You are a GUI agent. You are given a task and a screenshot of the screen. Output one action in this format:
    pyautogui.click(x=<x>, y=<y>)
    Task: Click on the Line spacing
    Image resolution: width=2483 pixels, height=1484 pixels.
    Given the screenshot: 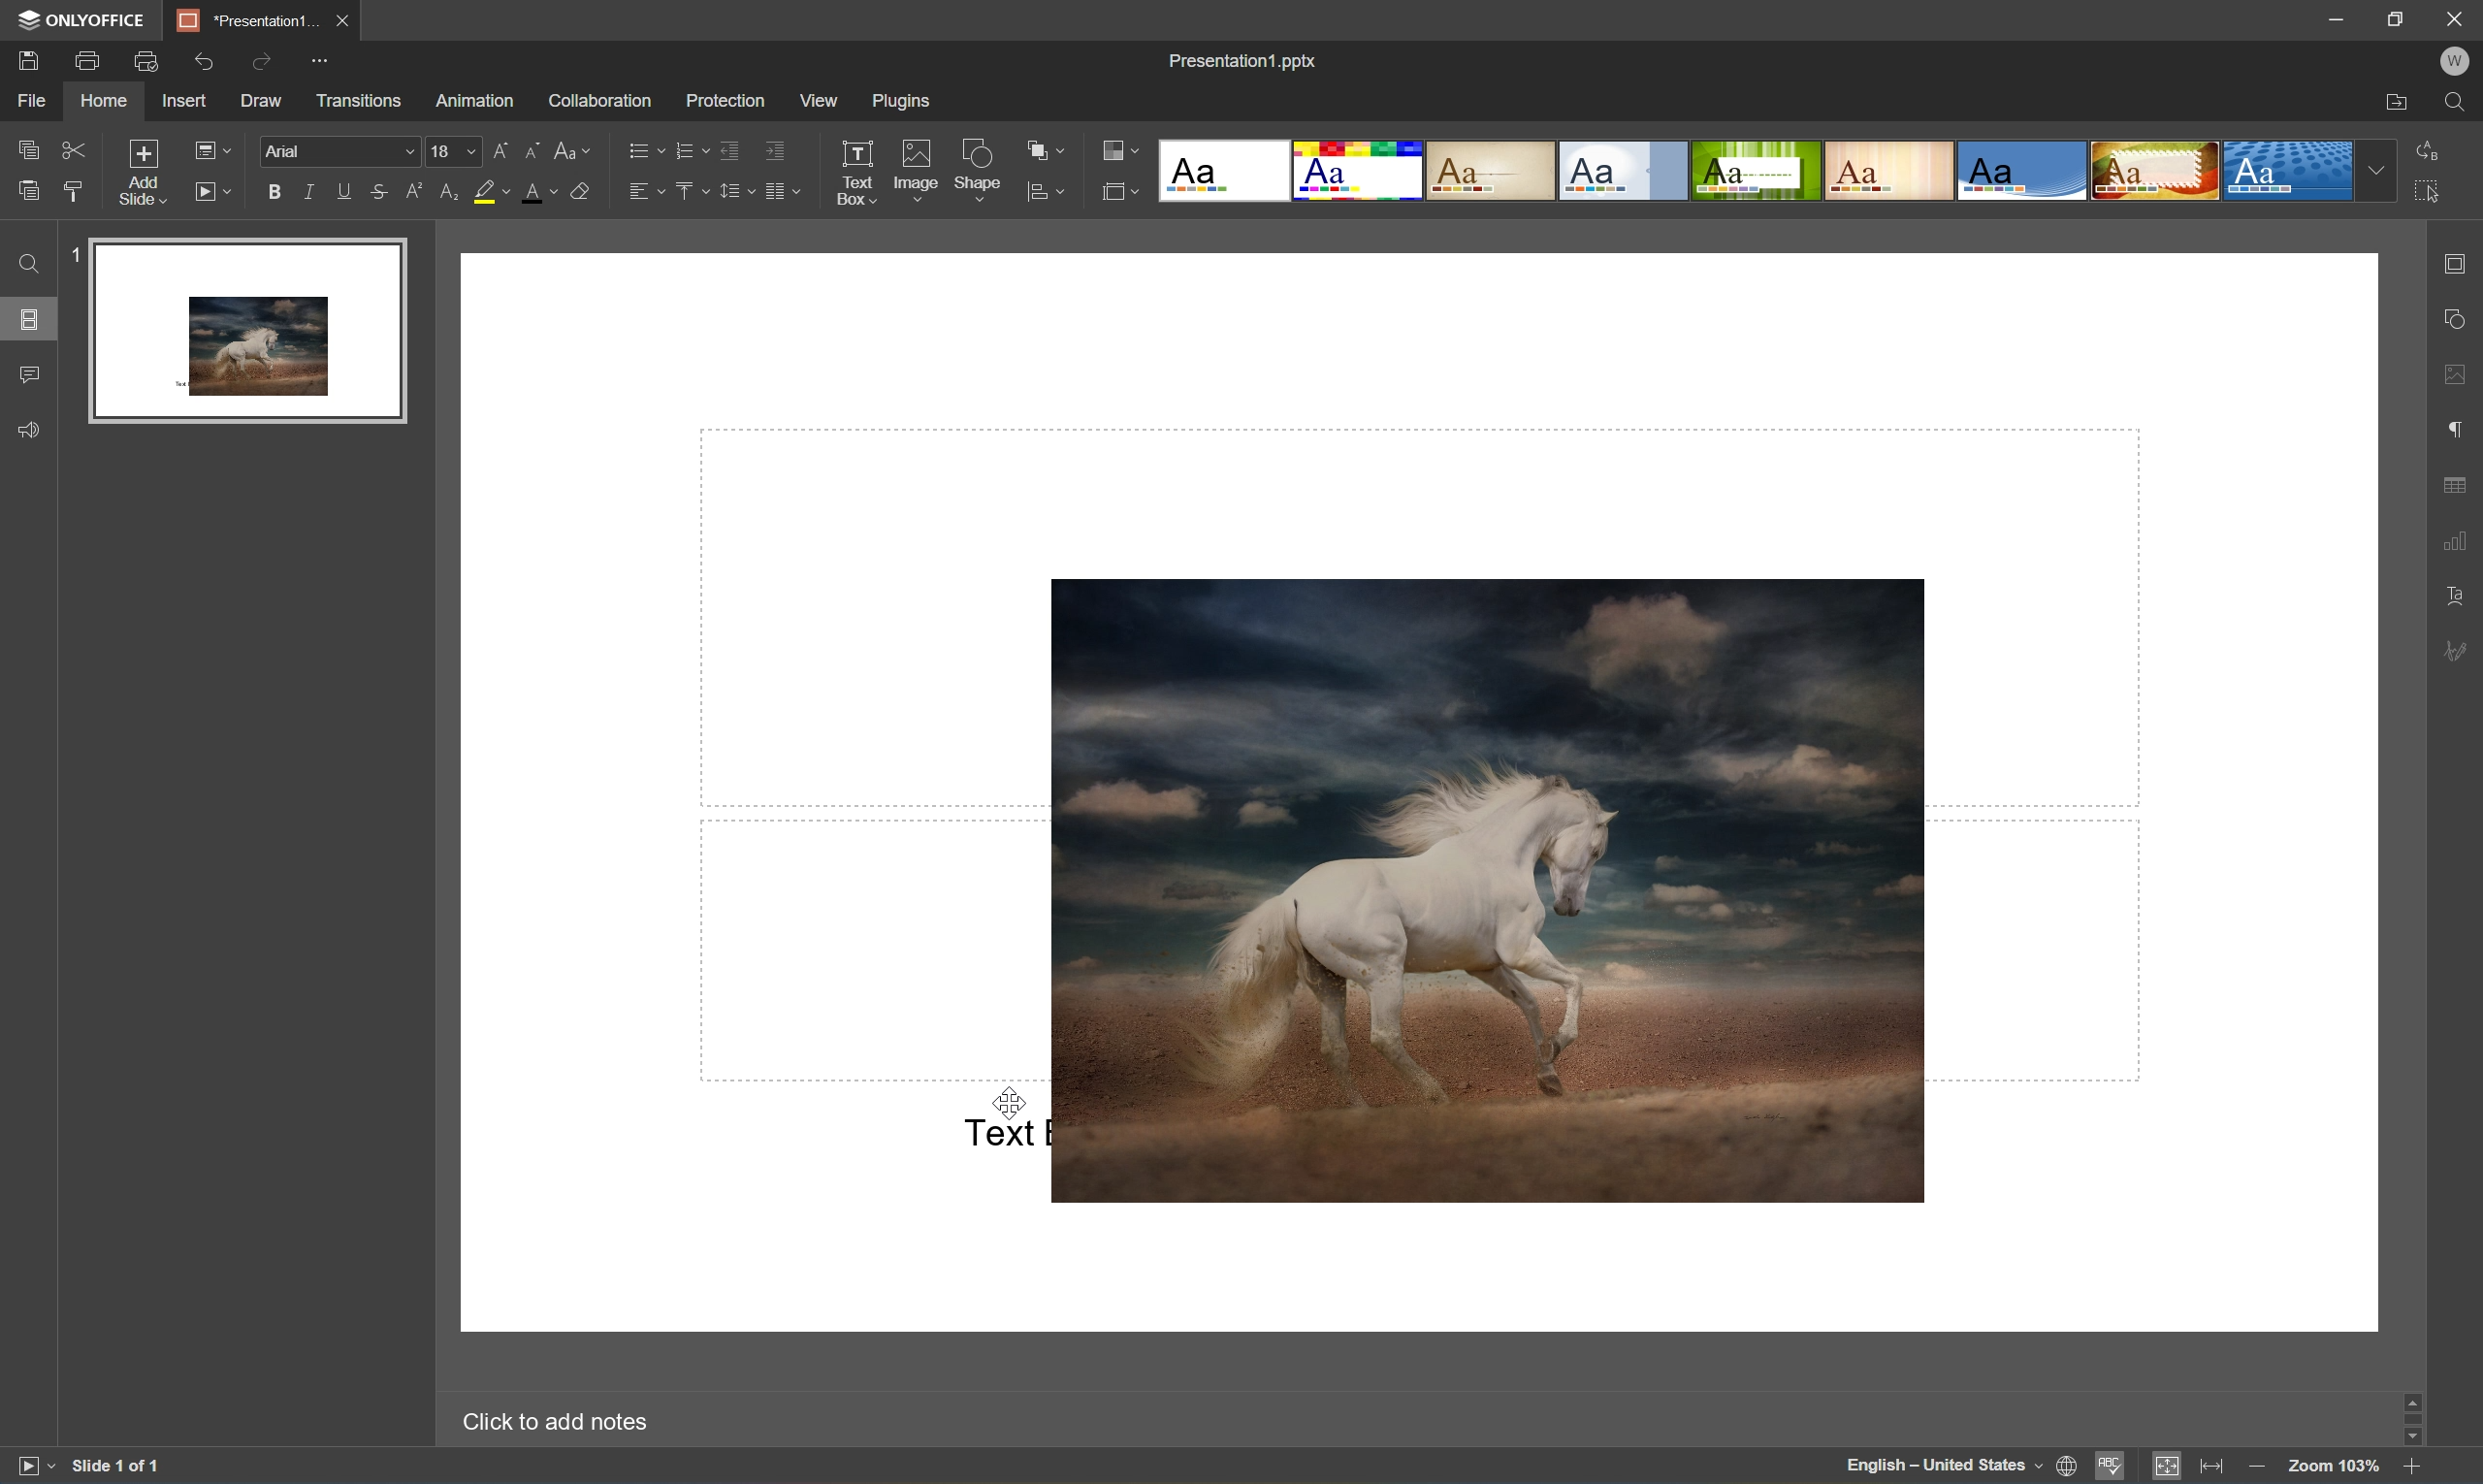 What is the action you would take?
    pyautogui.click(x=733, y=191)
    